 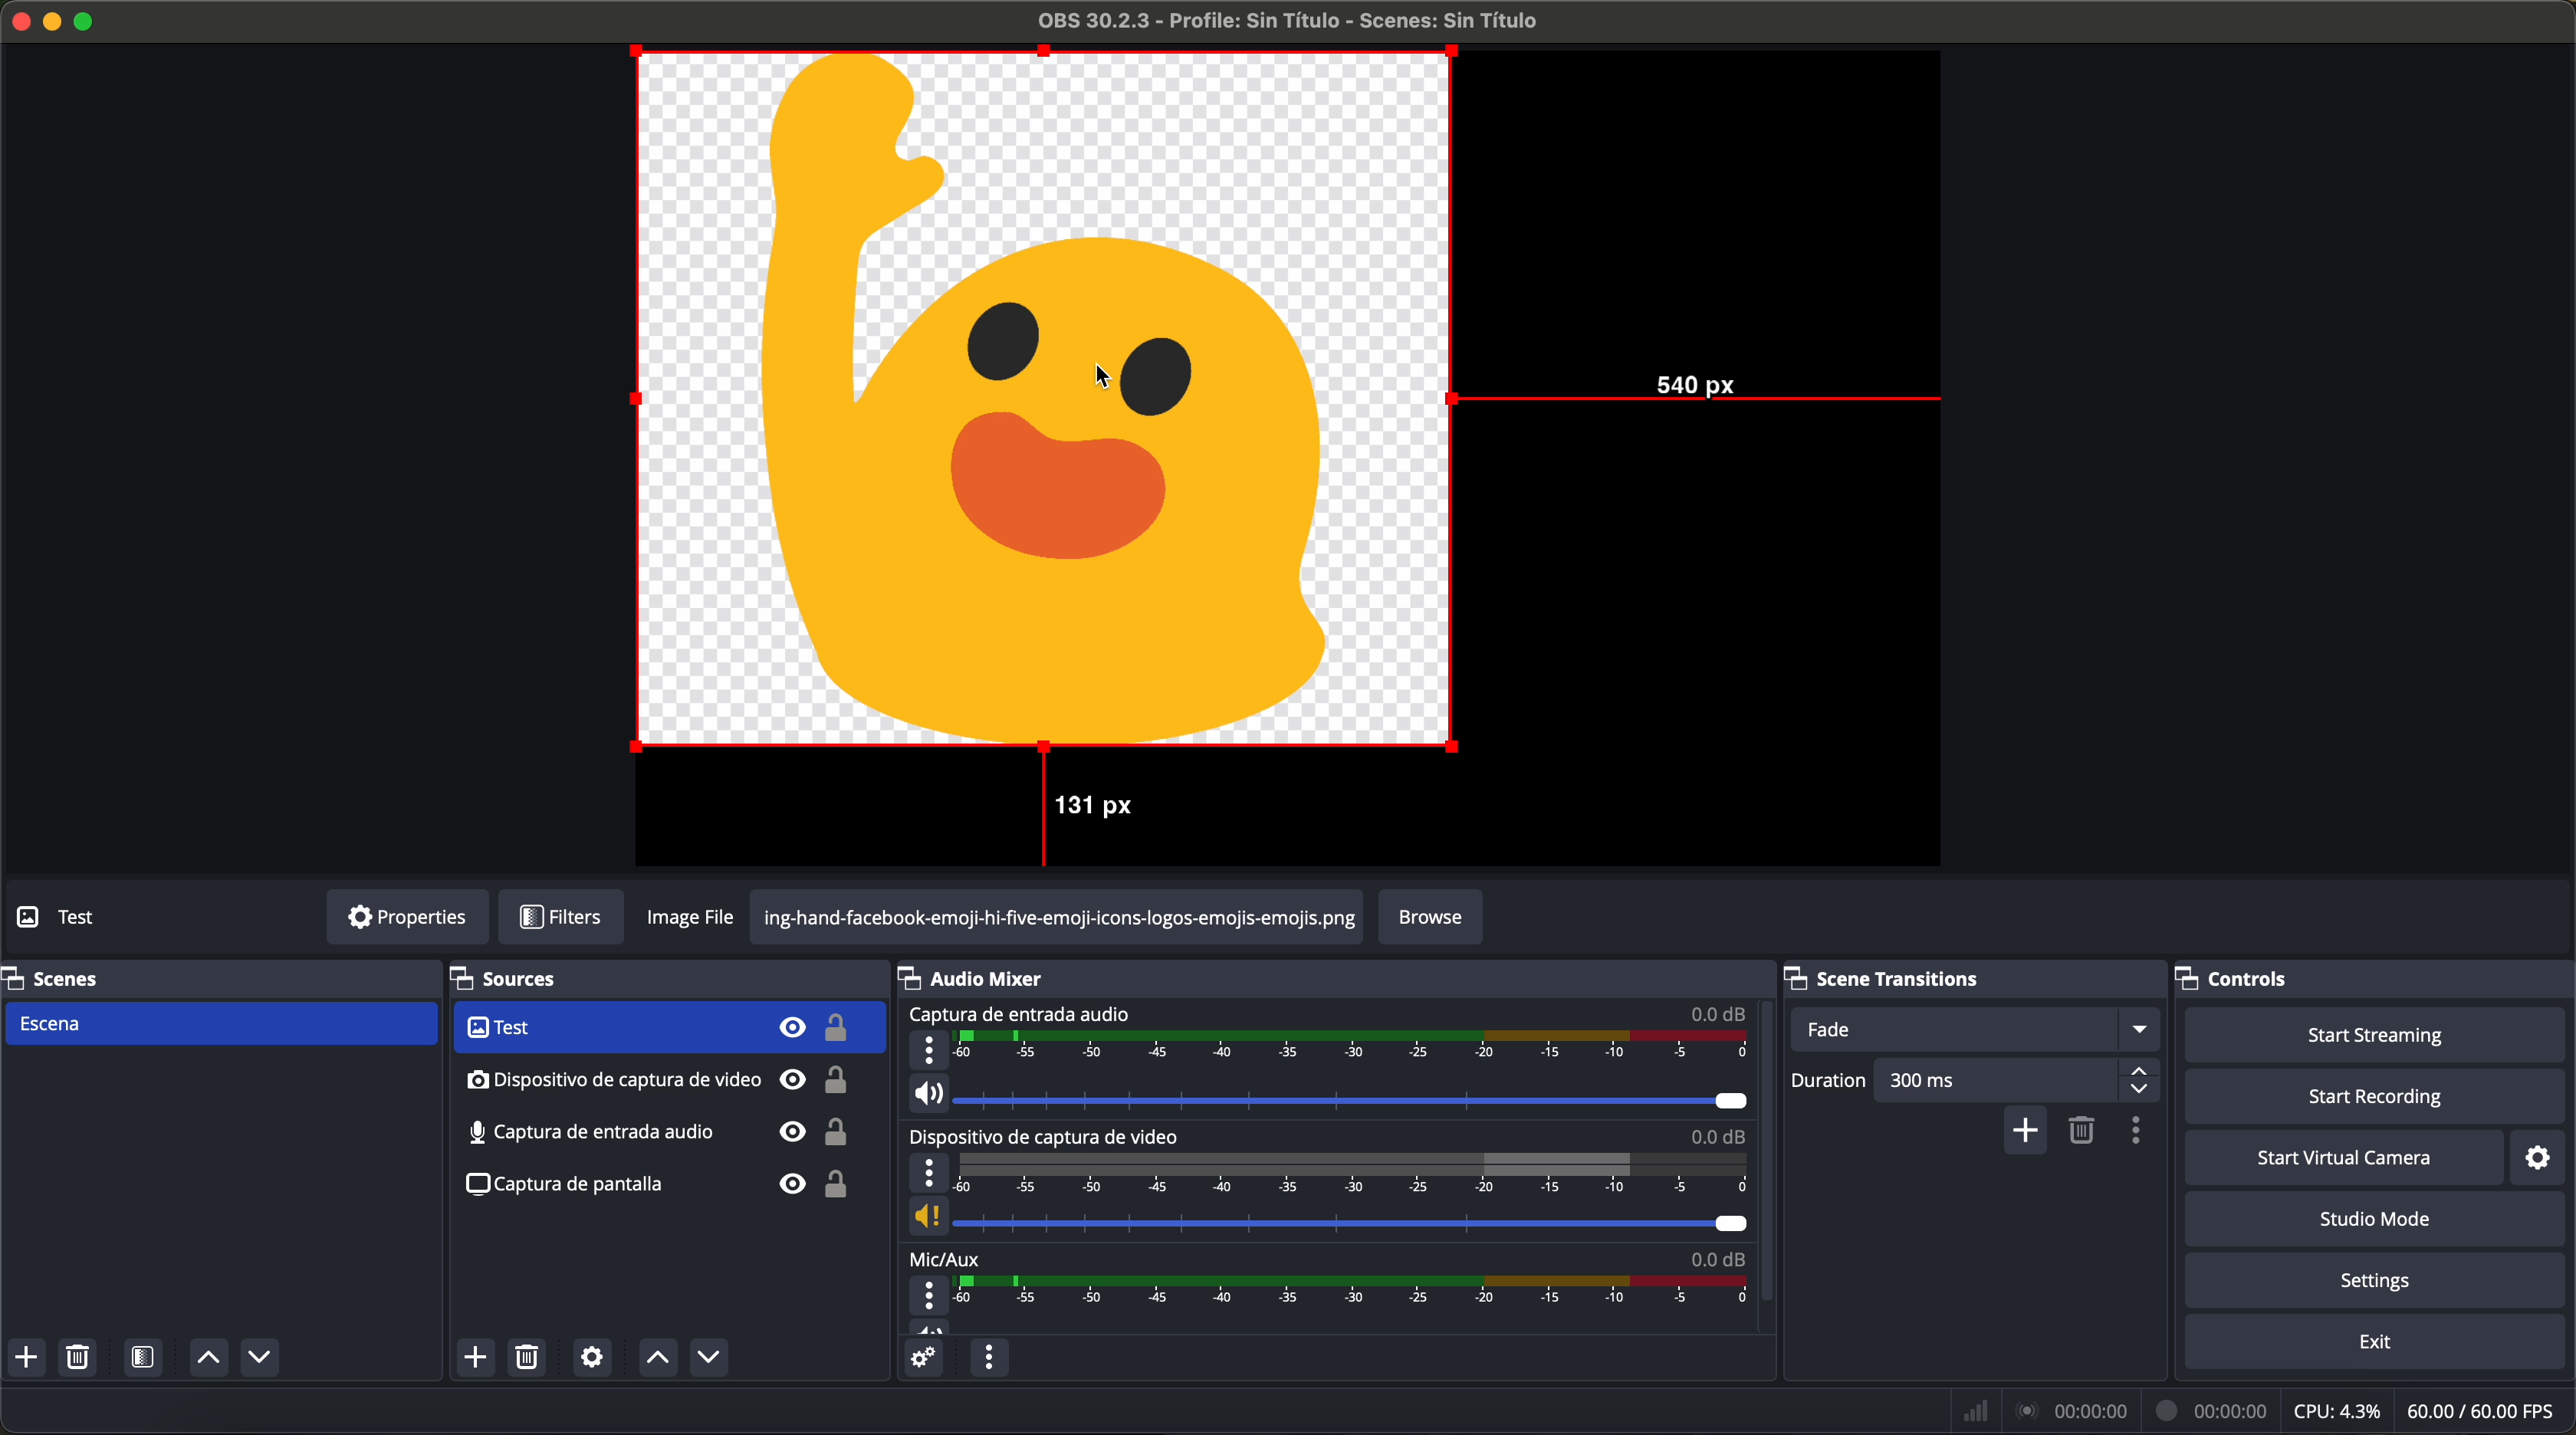 I want to click on video capture device, so click(x=1051, y=1136).